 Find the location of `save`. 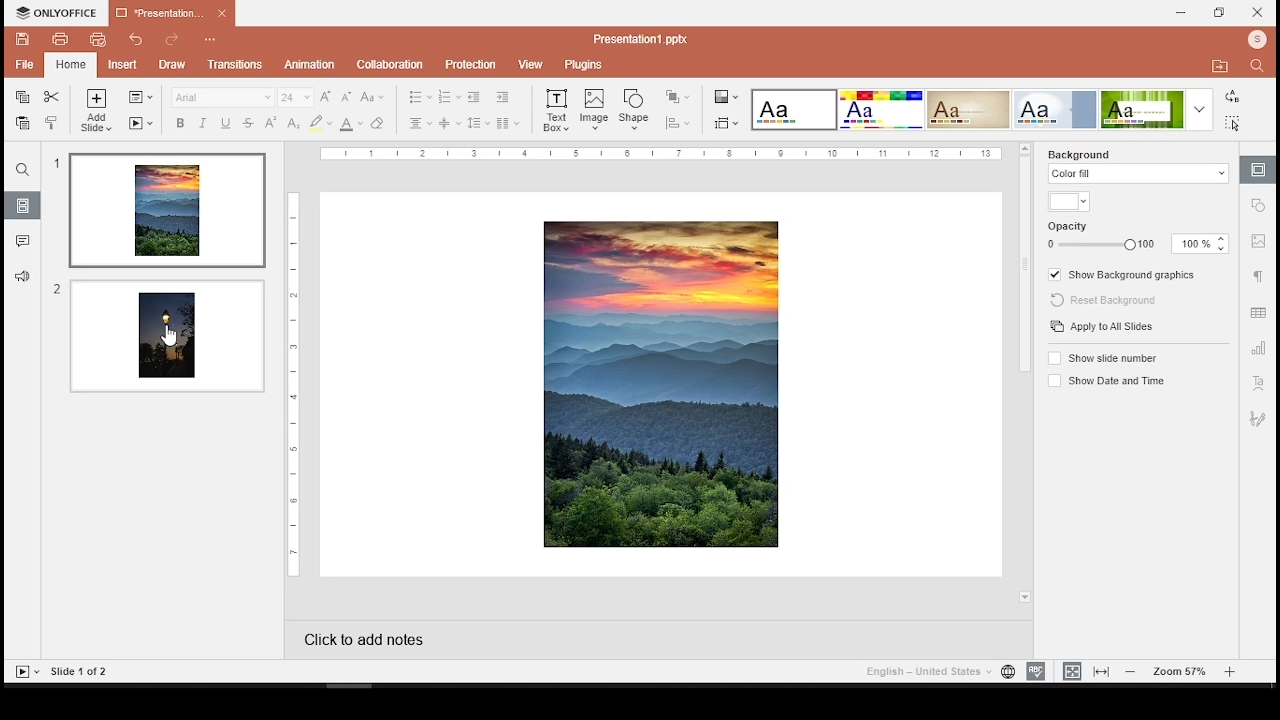

save is located at coordinates (24, 39).